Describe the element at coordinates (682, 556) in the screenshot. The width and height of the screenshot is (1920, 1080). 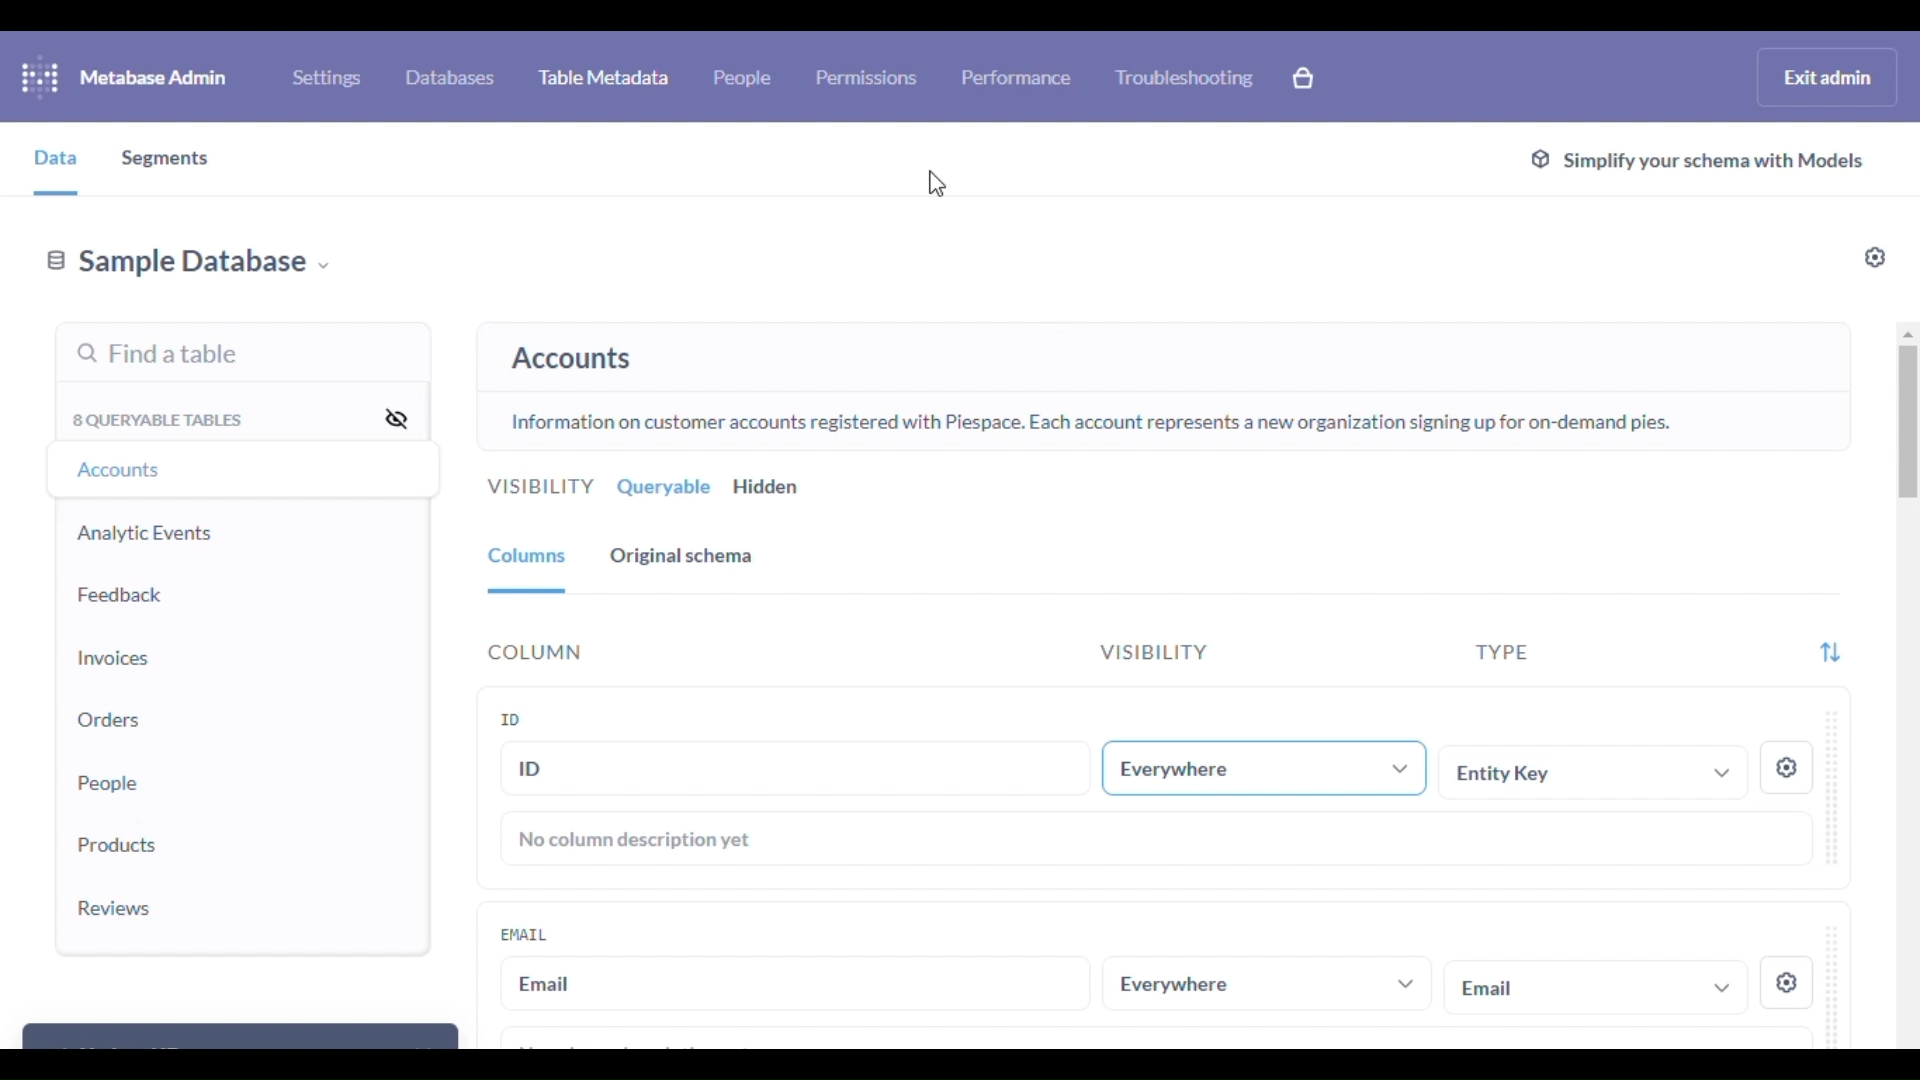
I see `original schema` at that location.